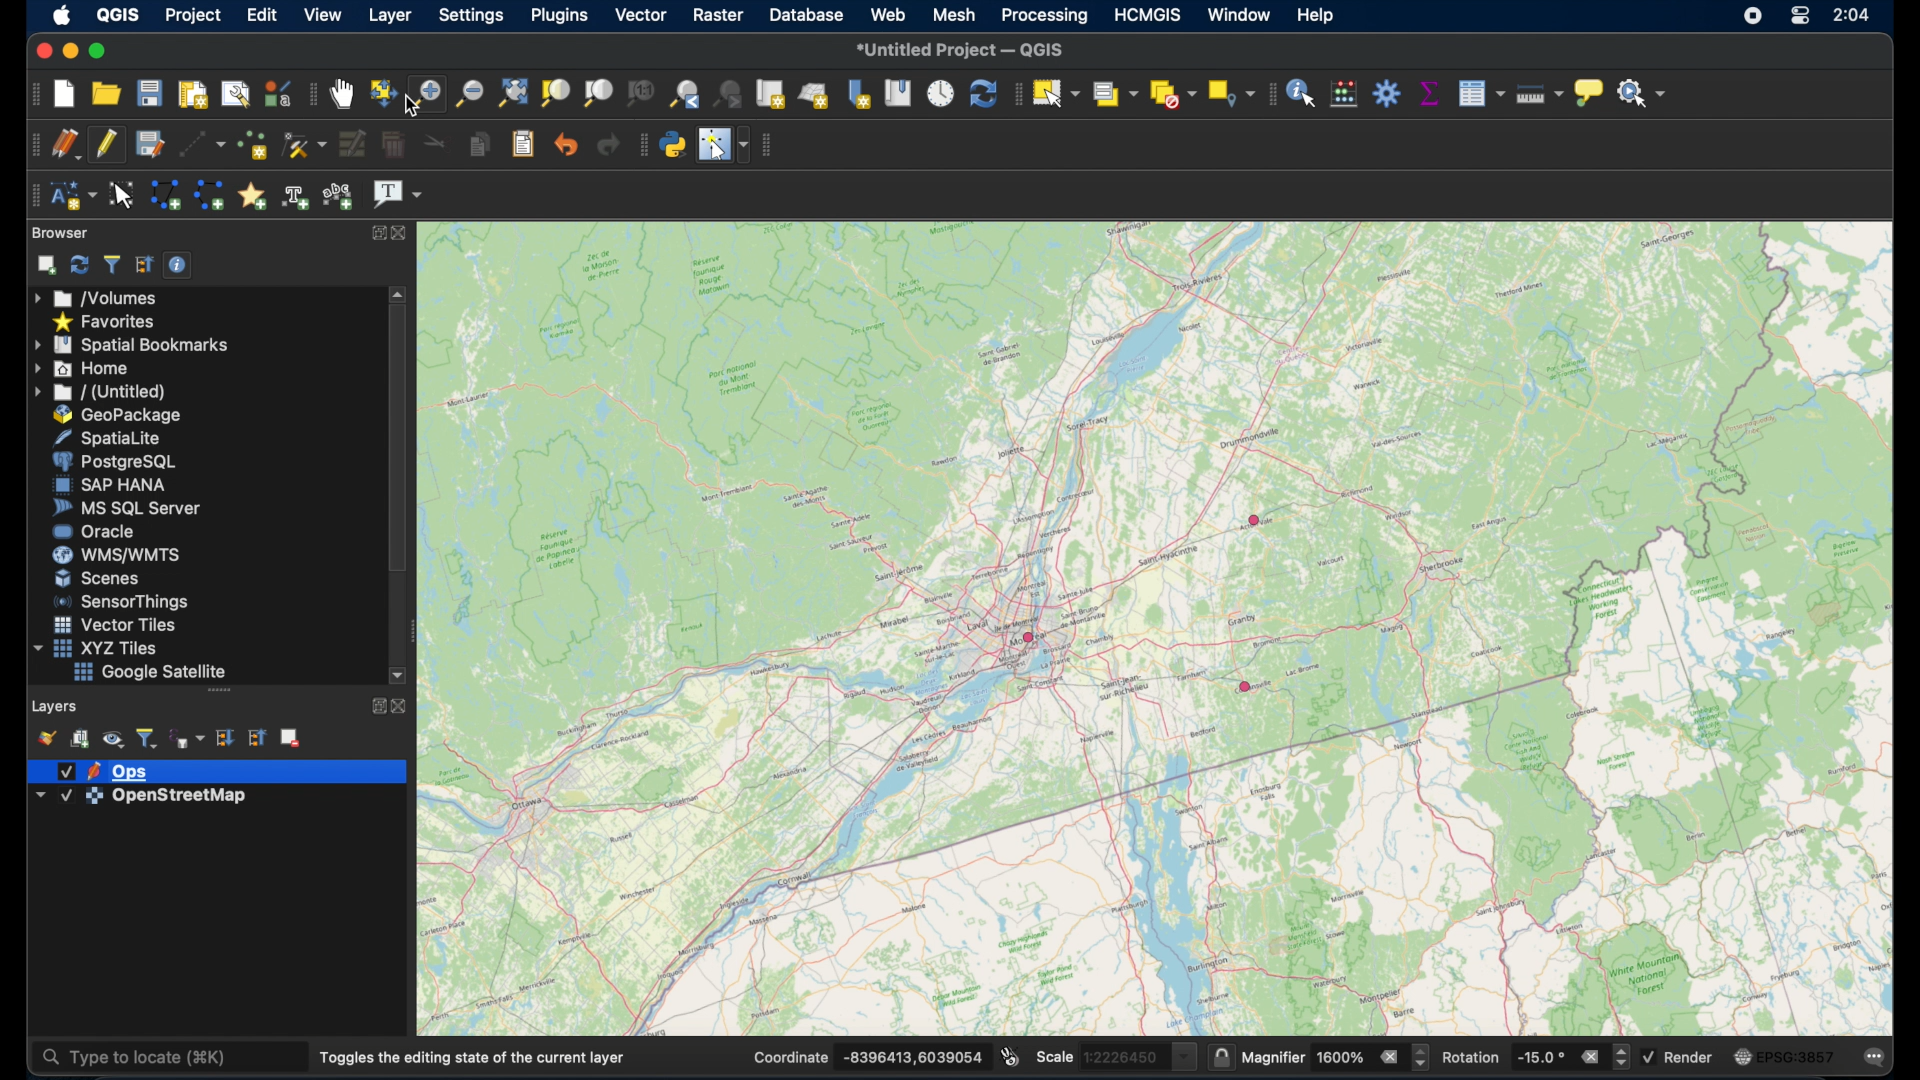 This screenshot has height=1080, width=1920. Describe the element at coordinates (769, 94) in the screenshot. I see `new map view` at that location.